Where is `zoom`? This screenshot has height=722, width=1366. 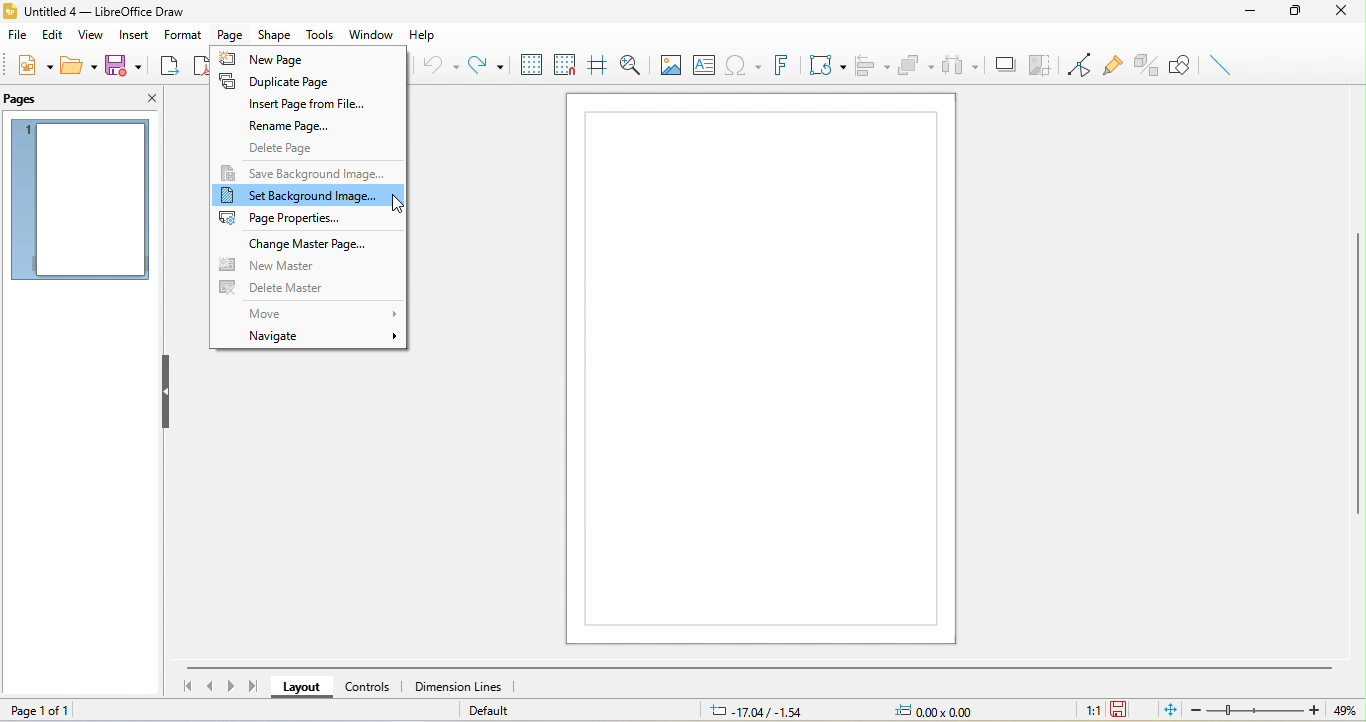 zoom is located at coordinates (1251, 709).